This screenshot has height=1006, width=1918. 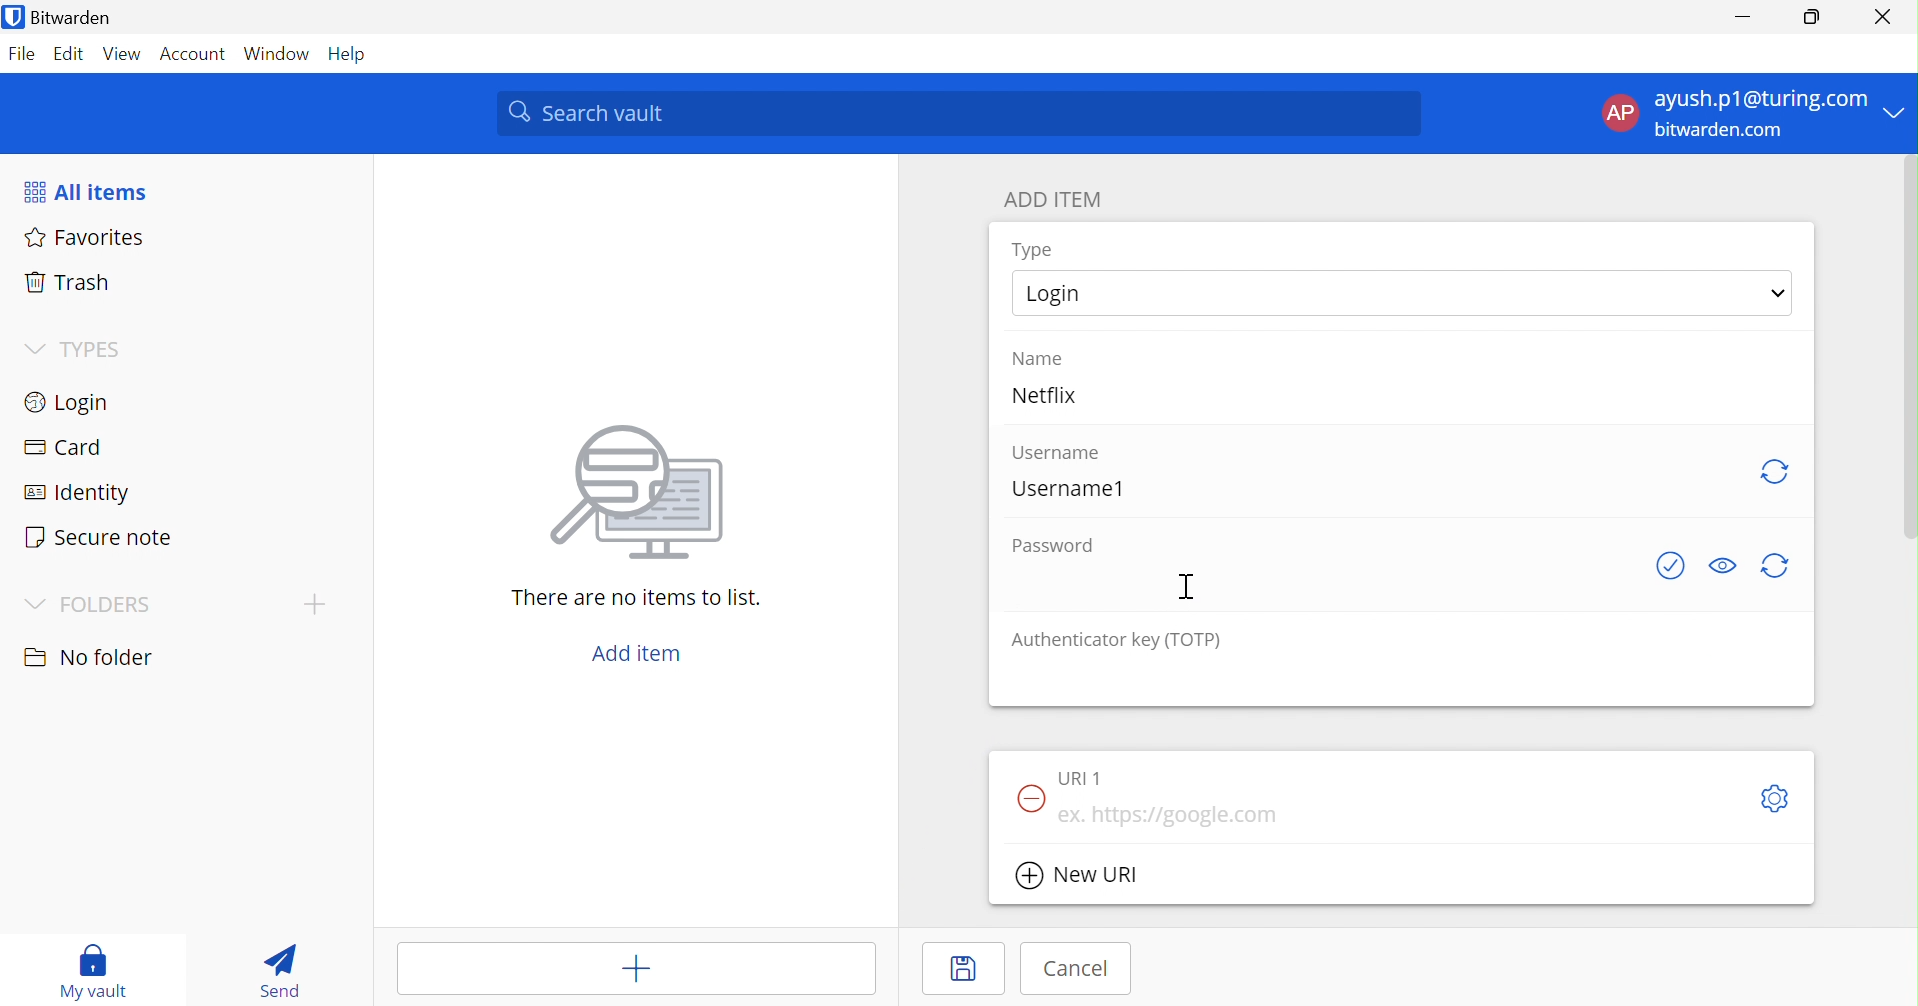 What do you see at coordinates (1031, 249) in the screenshot?
I see `Type` at bounding box center [1031, 249].